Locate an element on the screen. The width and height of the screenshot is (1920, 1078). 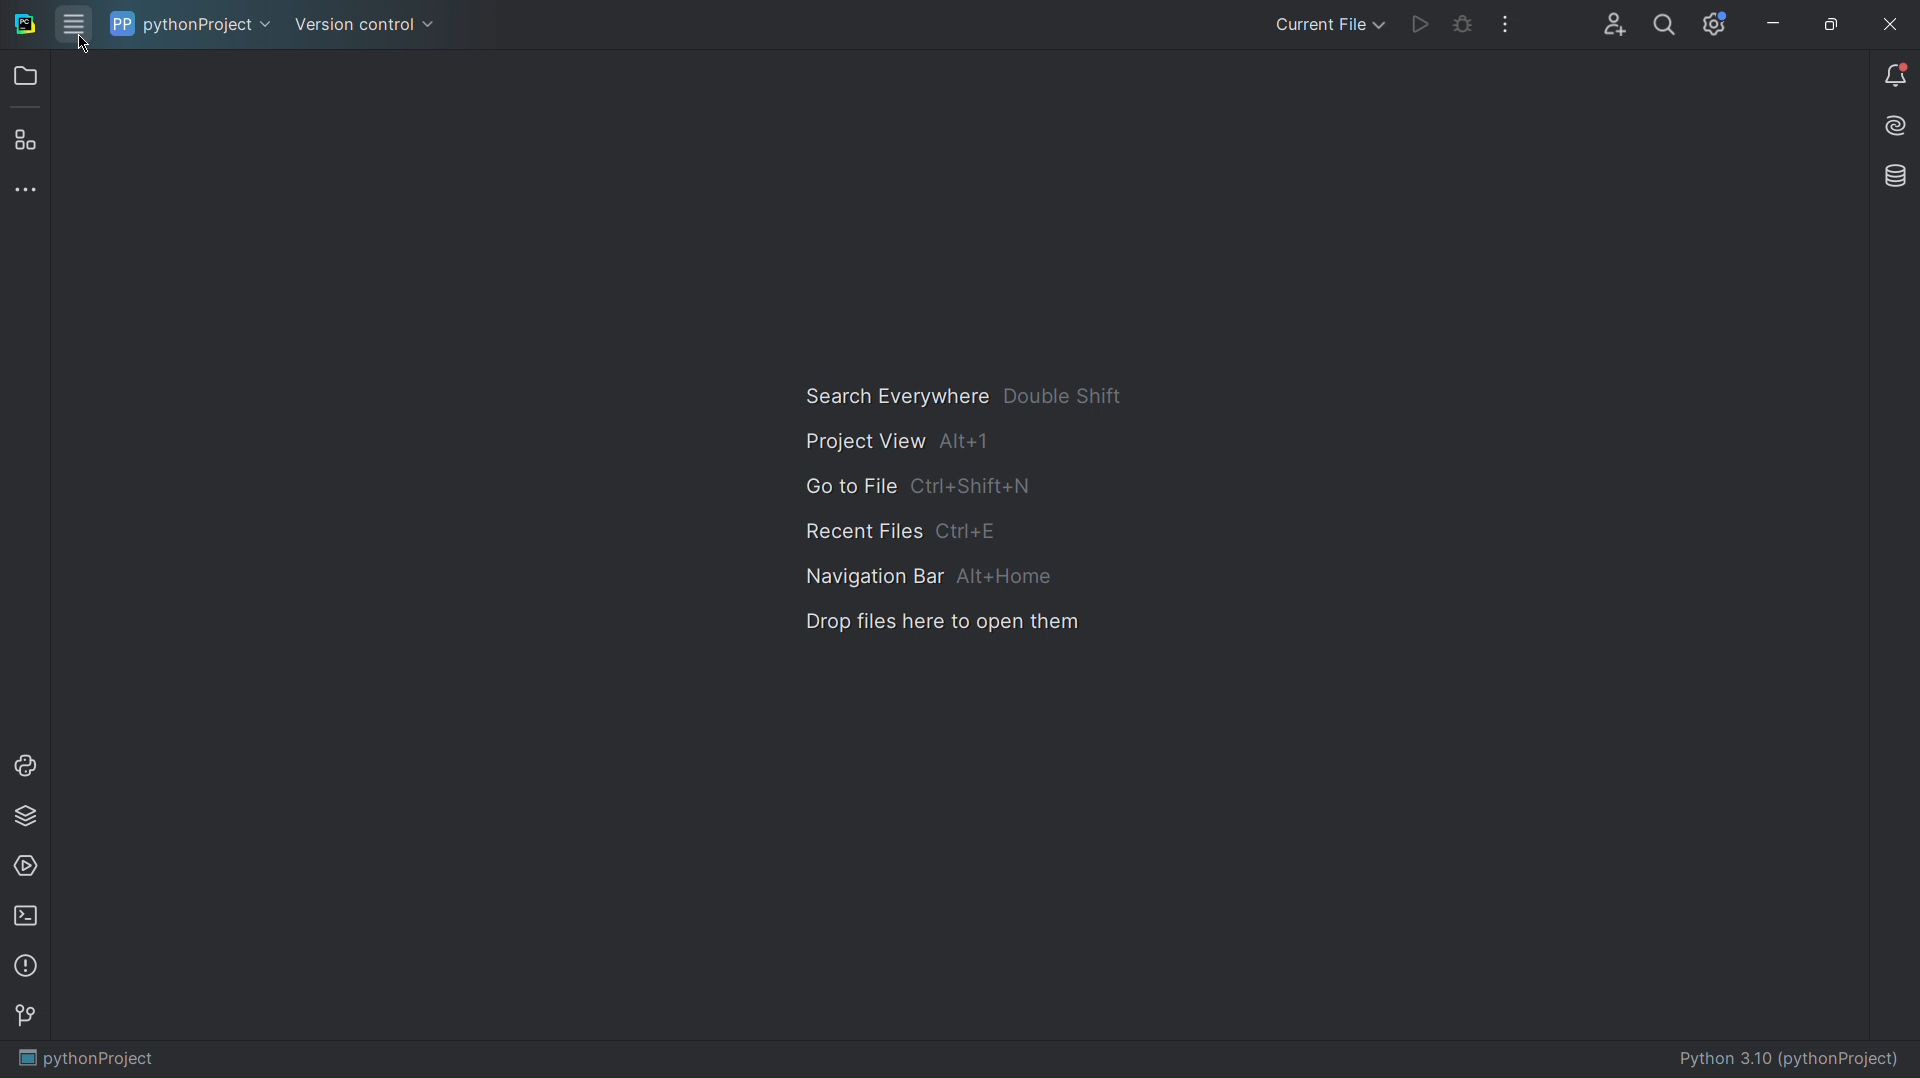
Search Everywhere is located at coordinates (964, 403).